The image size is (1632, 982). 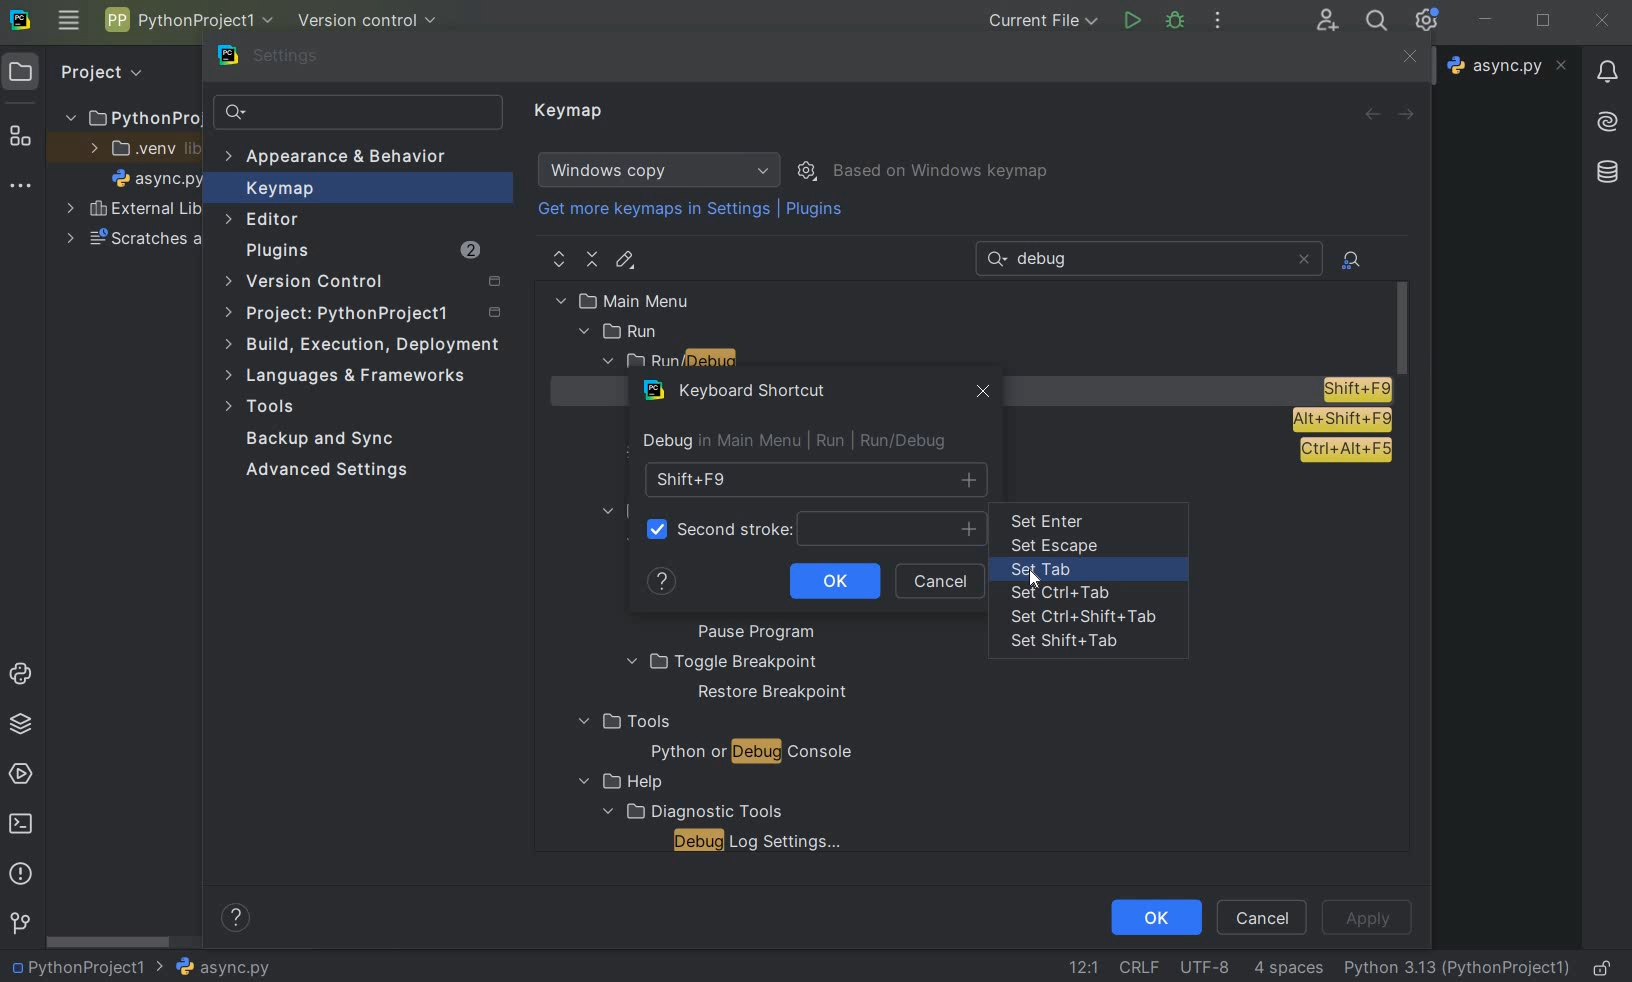 I want to click on project icon, so click(x=21, y=70).